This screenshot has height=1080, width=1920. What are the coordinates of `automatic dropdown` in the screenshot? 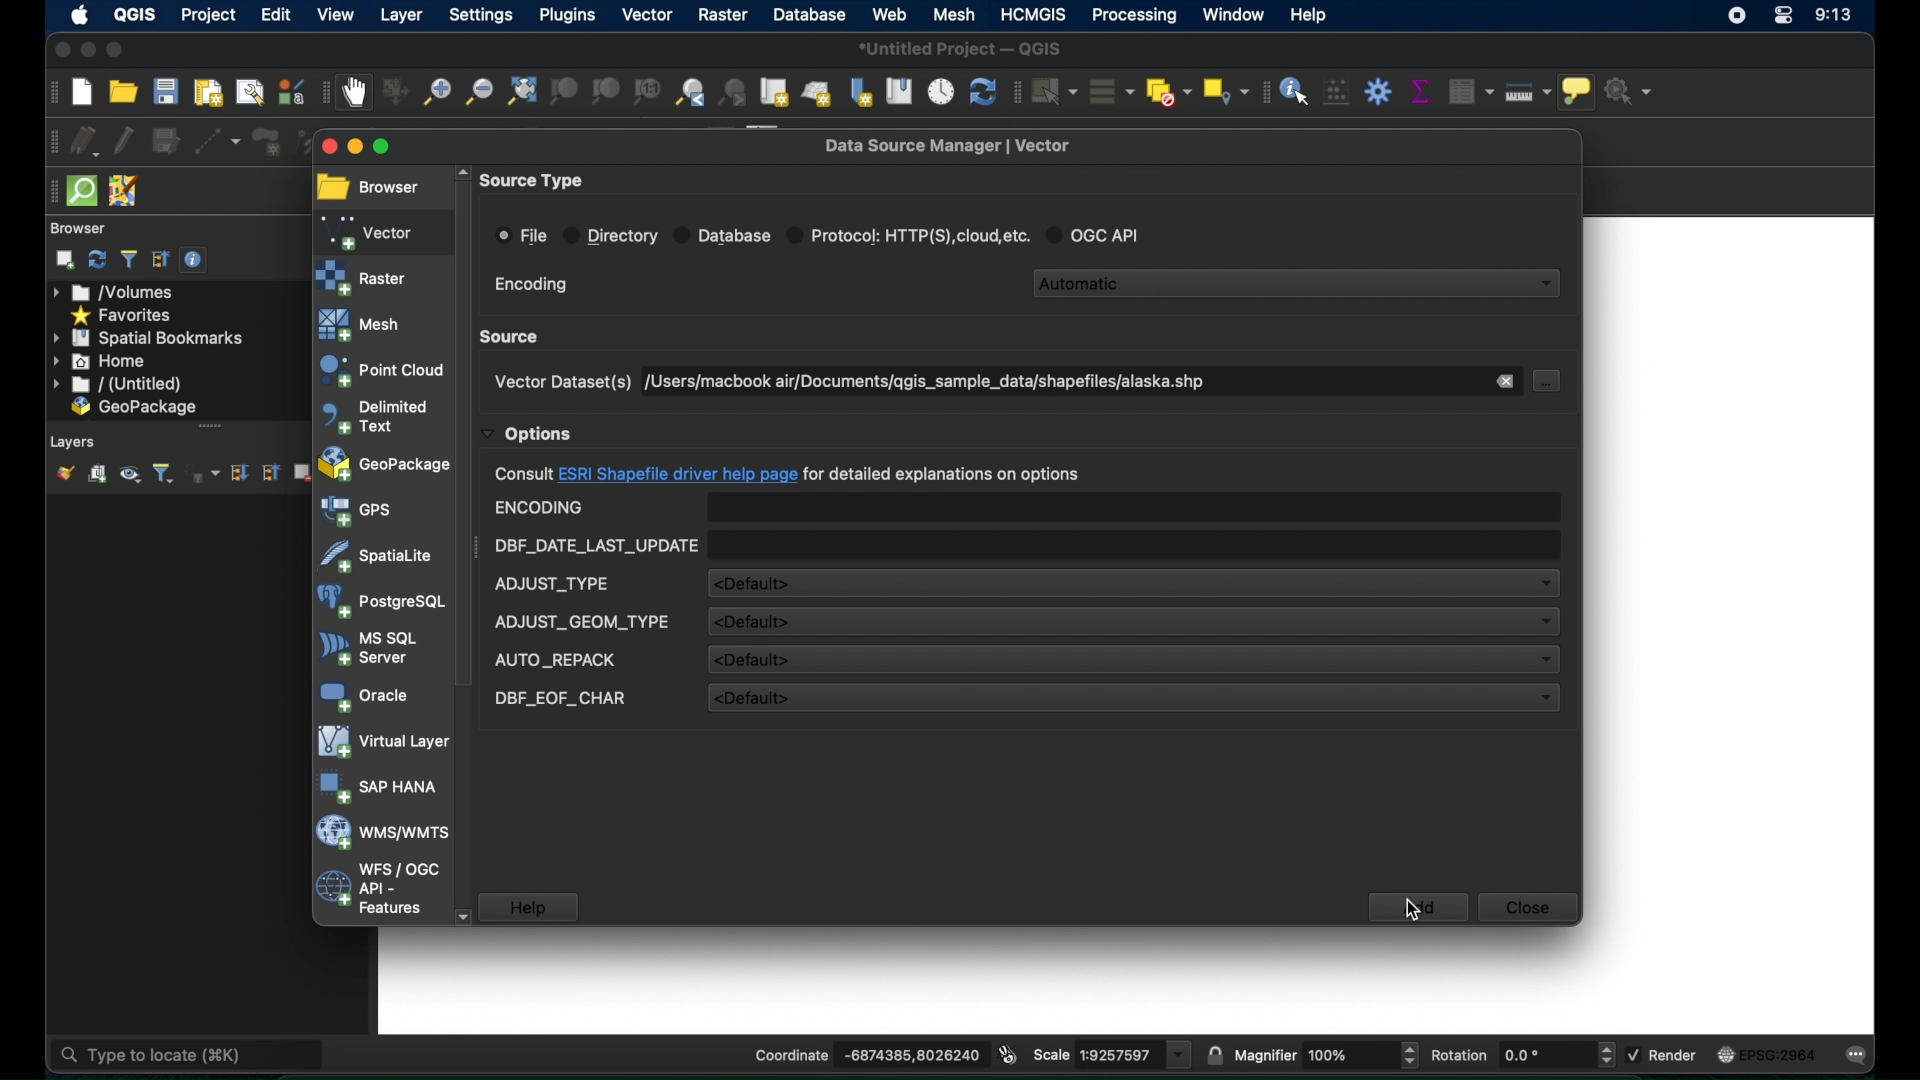 It's located at (1299, 281).